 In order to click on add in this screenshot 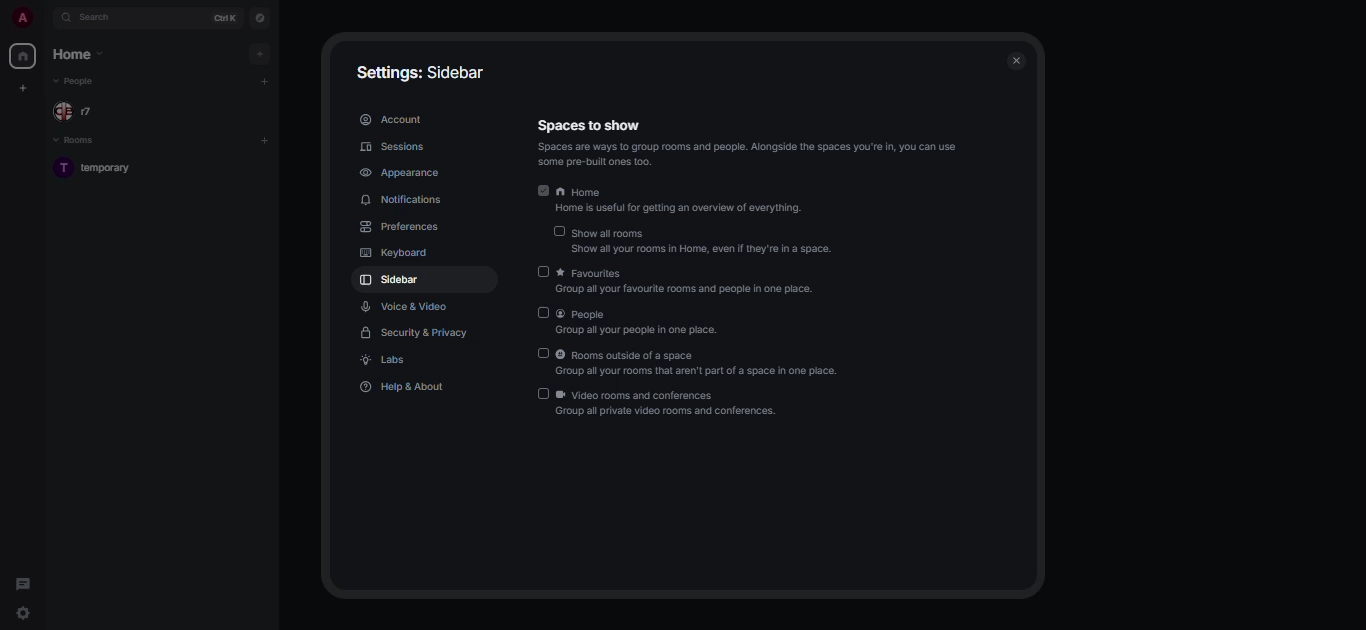, I will do `click(260, 55)`.